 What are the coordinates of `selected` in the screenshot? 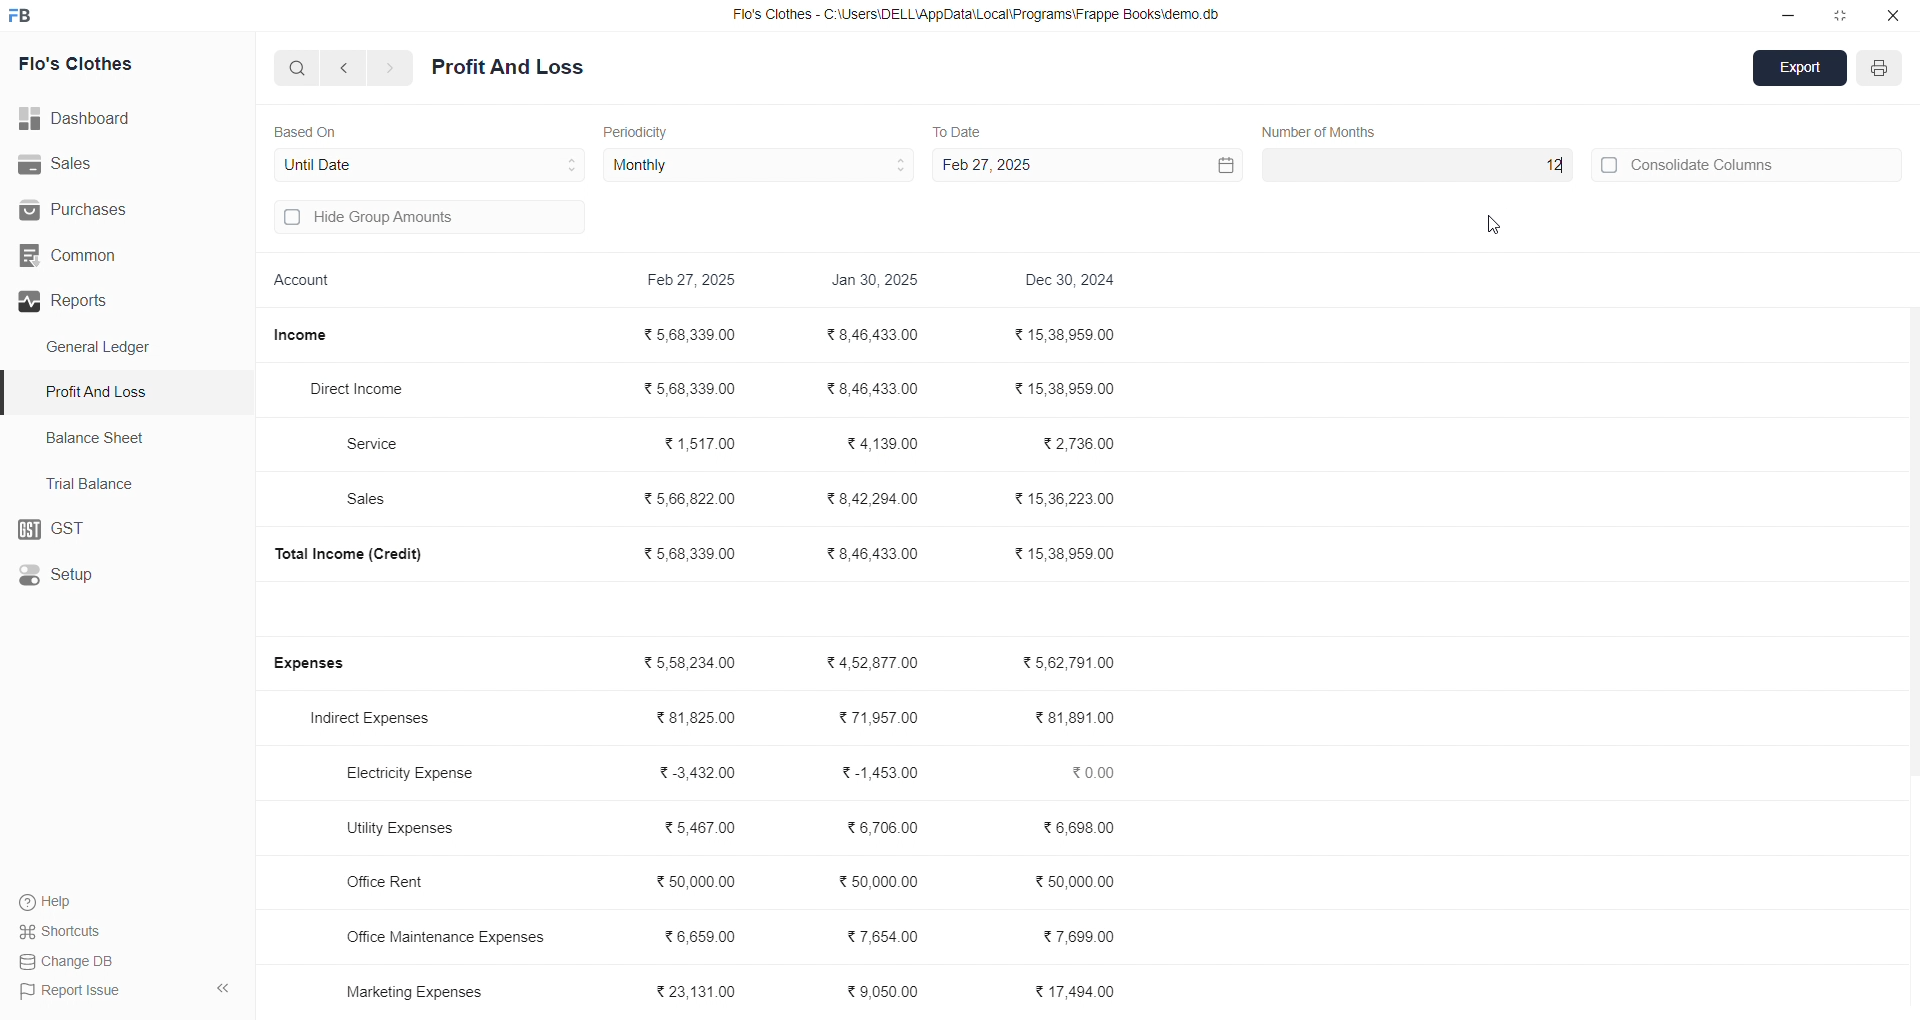 It's located at (12, 393).